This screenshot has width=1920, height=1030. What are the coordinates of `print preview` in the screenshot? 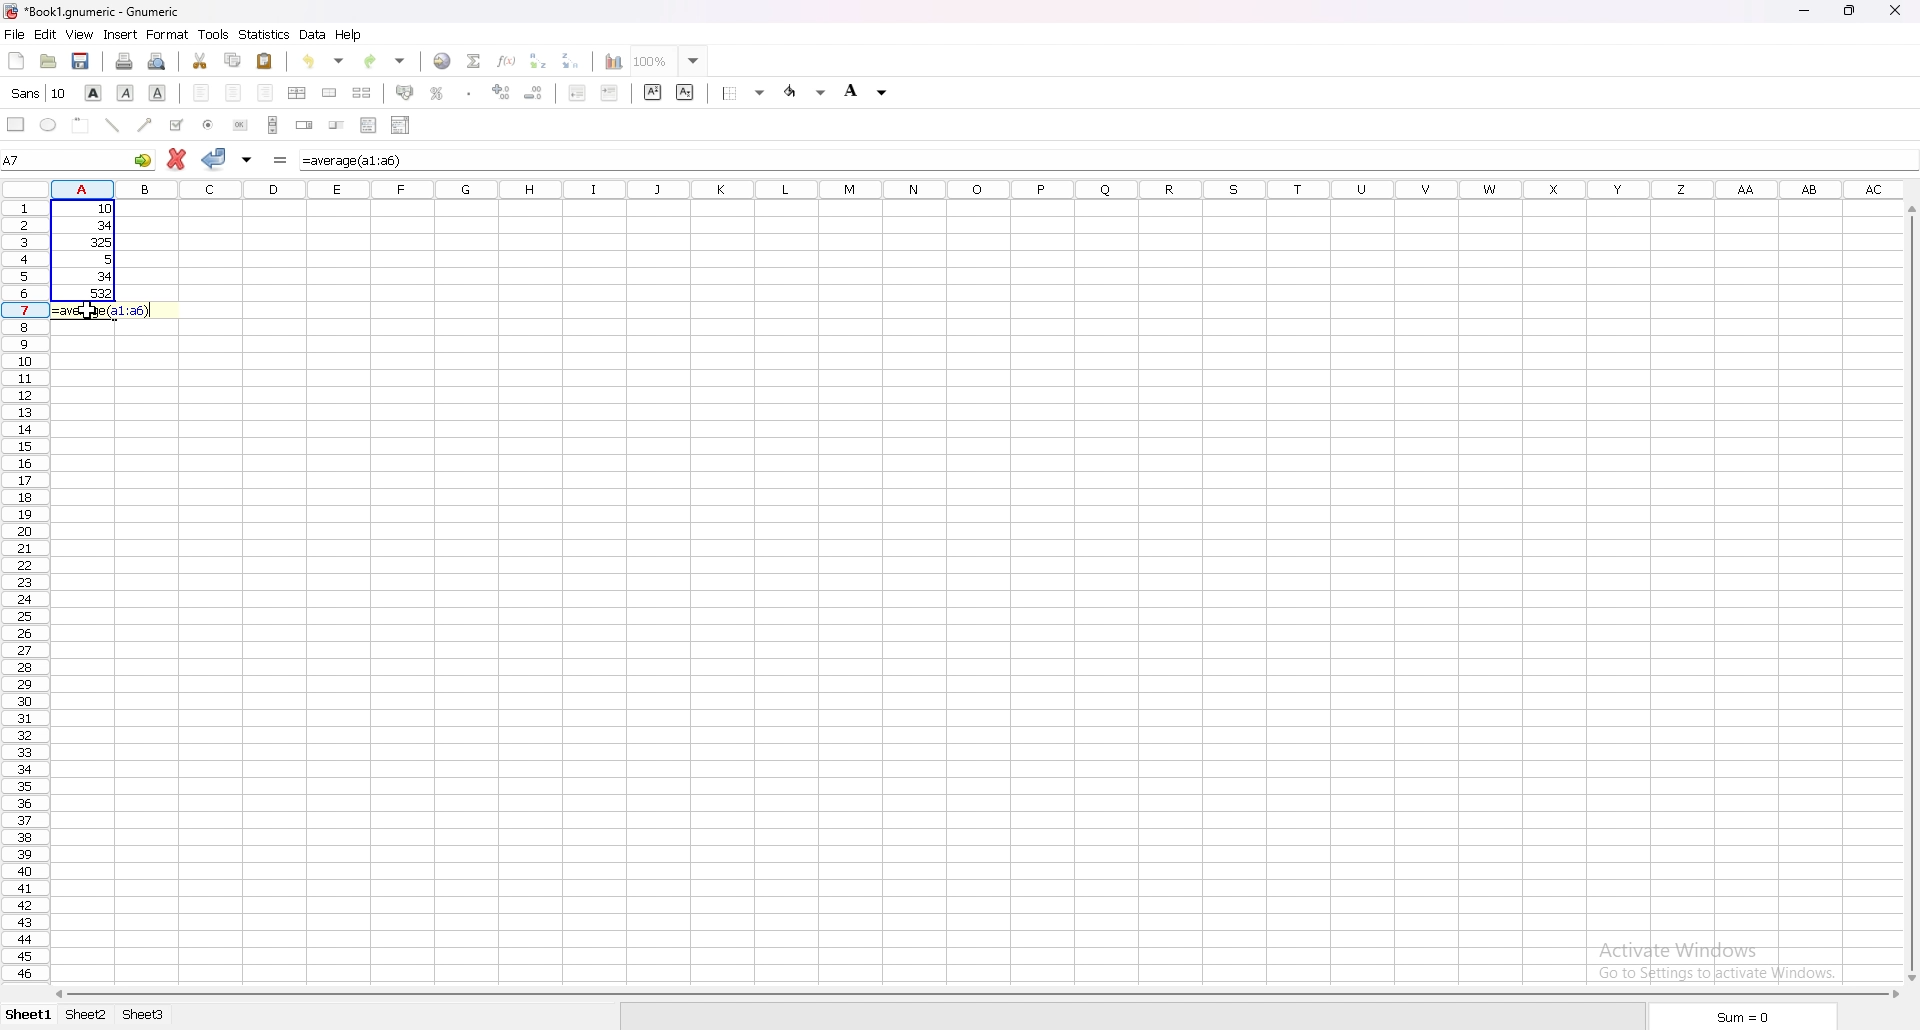 It's located at (158, 61).